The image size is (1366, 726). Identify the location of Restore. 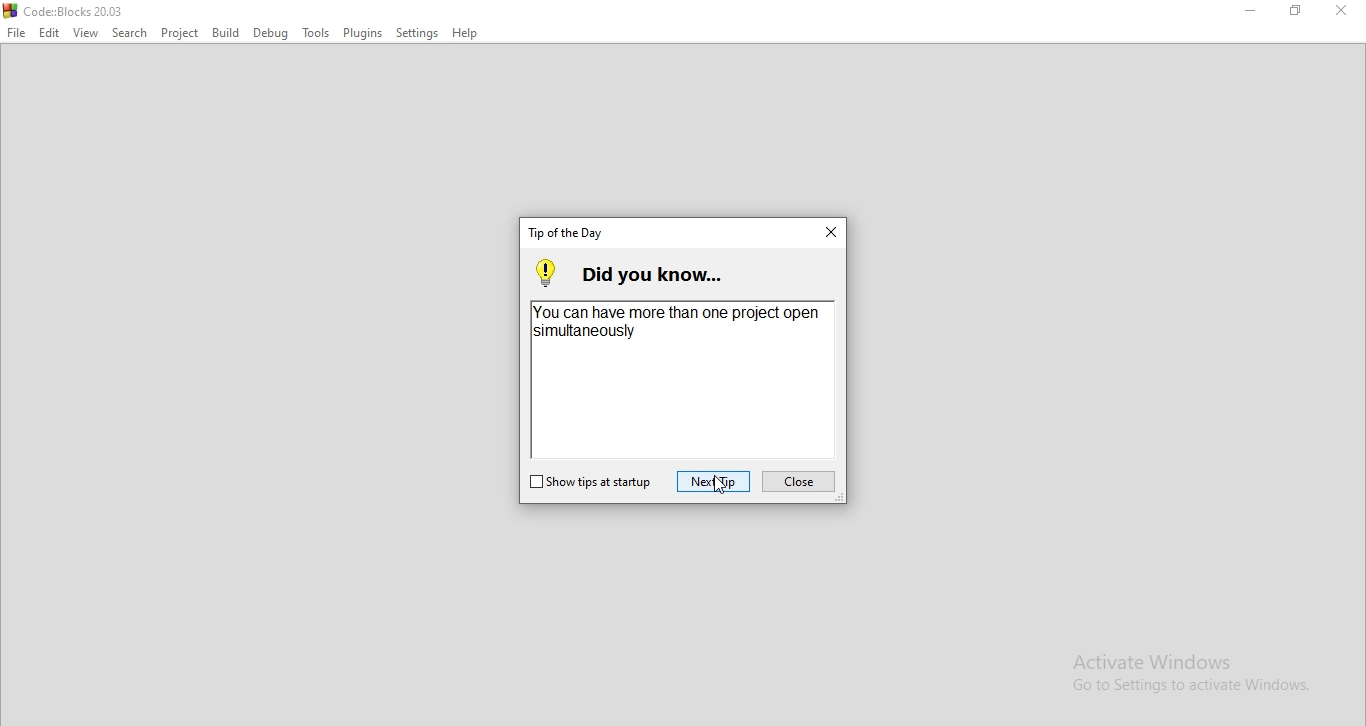
(1297, 13).